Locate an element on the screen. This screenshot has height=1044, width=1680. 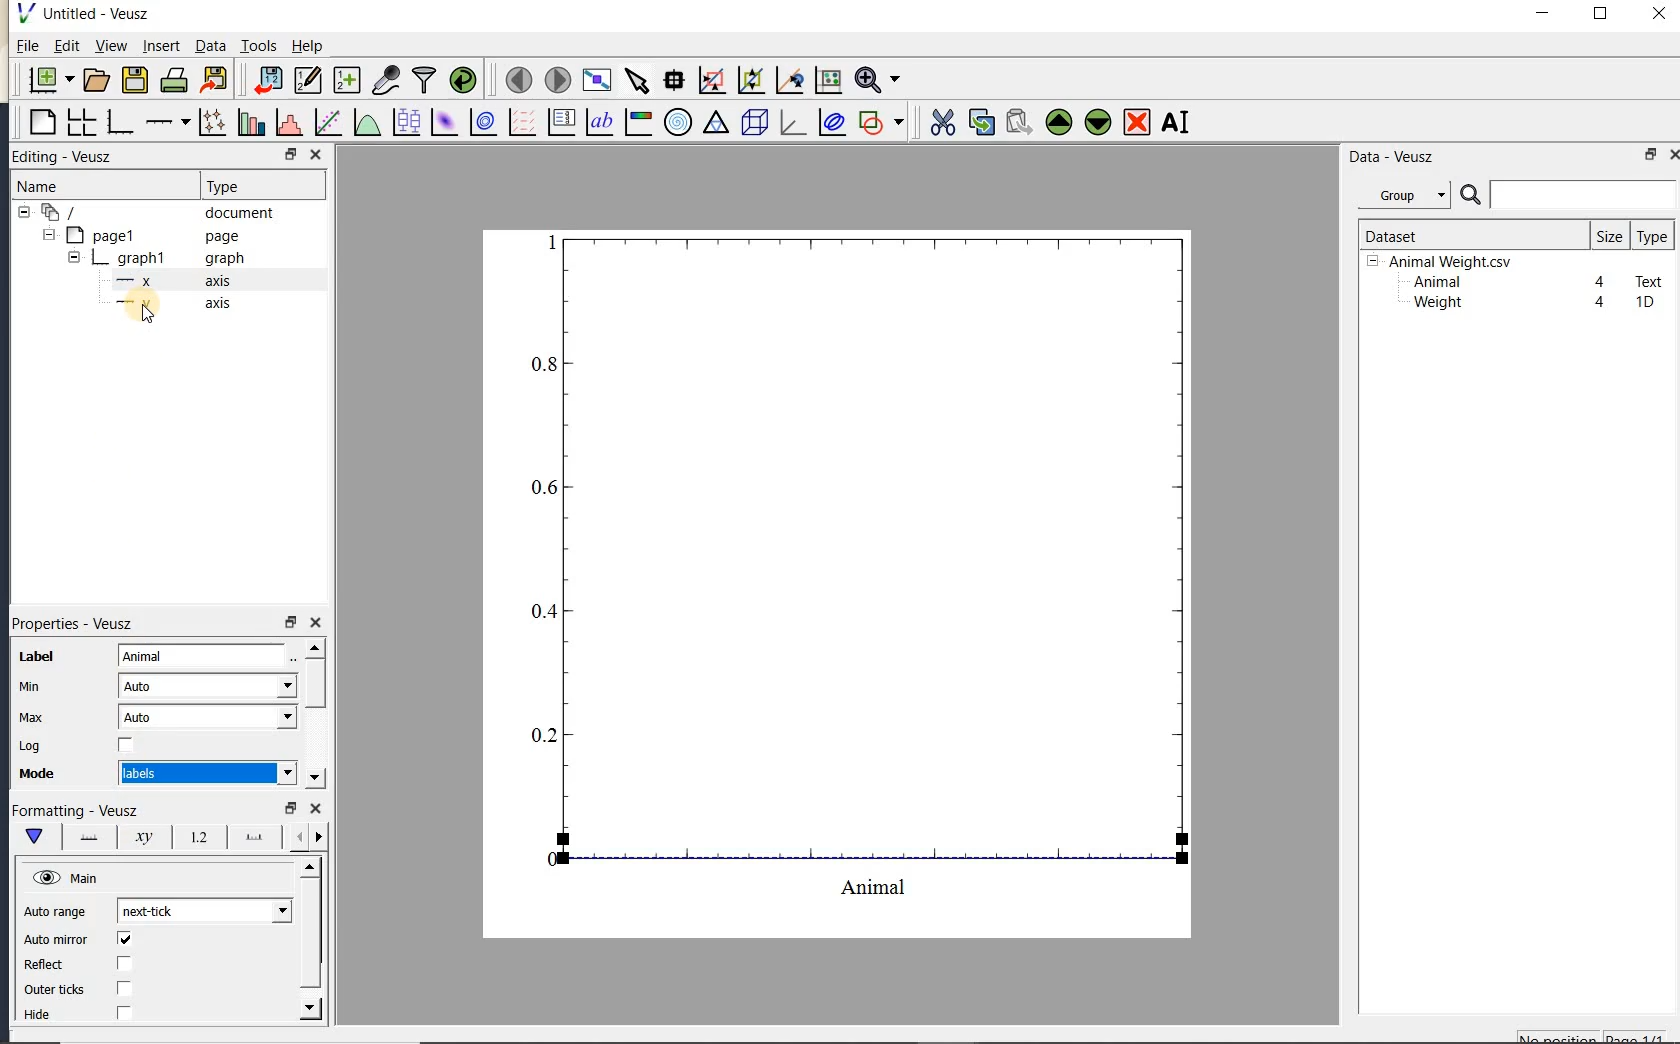
view plot full screen is located at coordinates (596, 81).